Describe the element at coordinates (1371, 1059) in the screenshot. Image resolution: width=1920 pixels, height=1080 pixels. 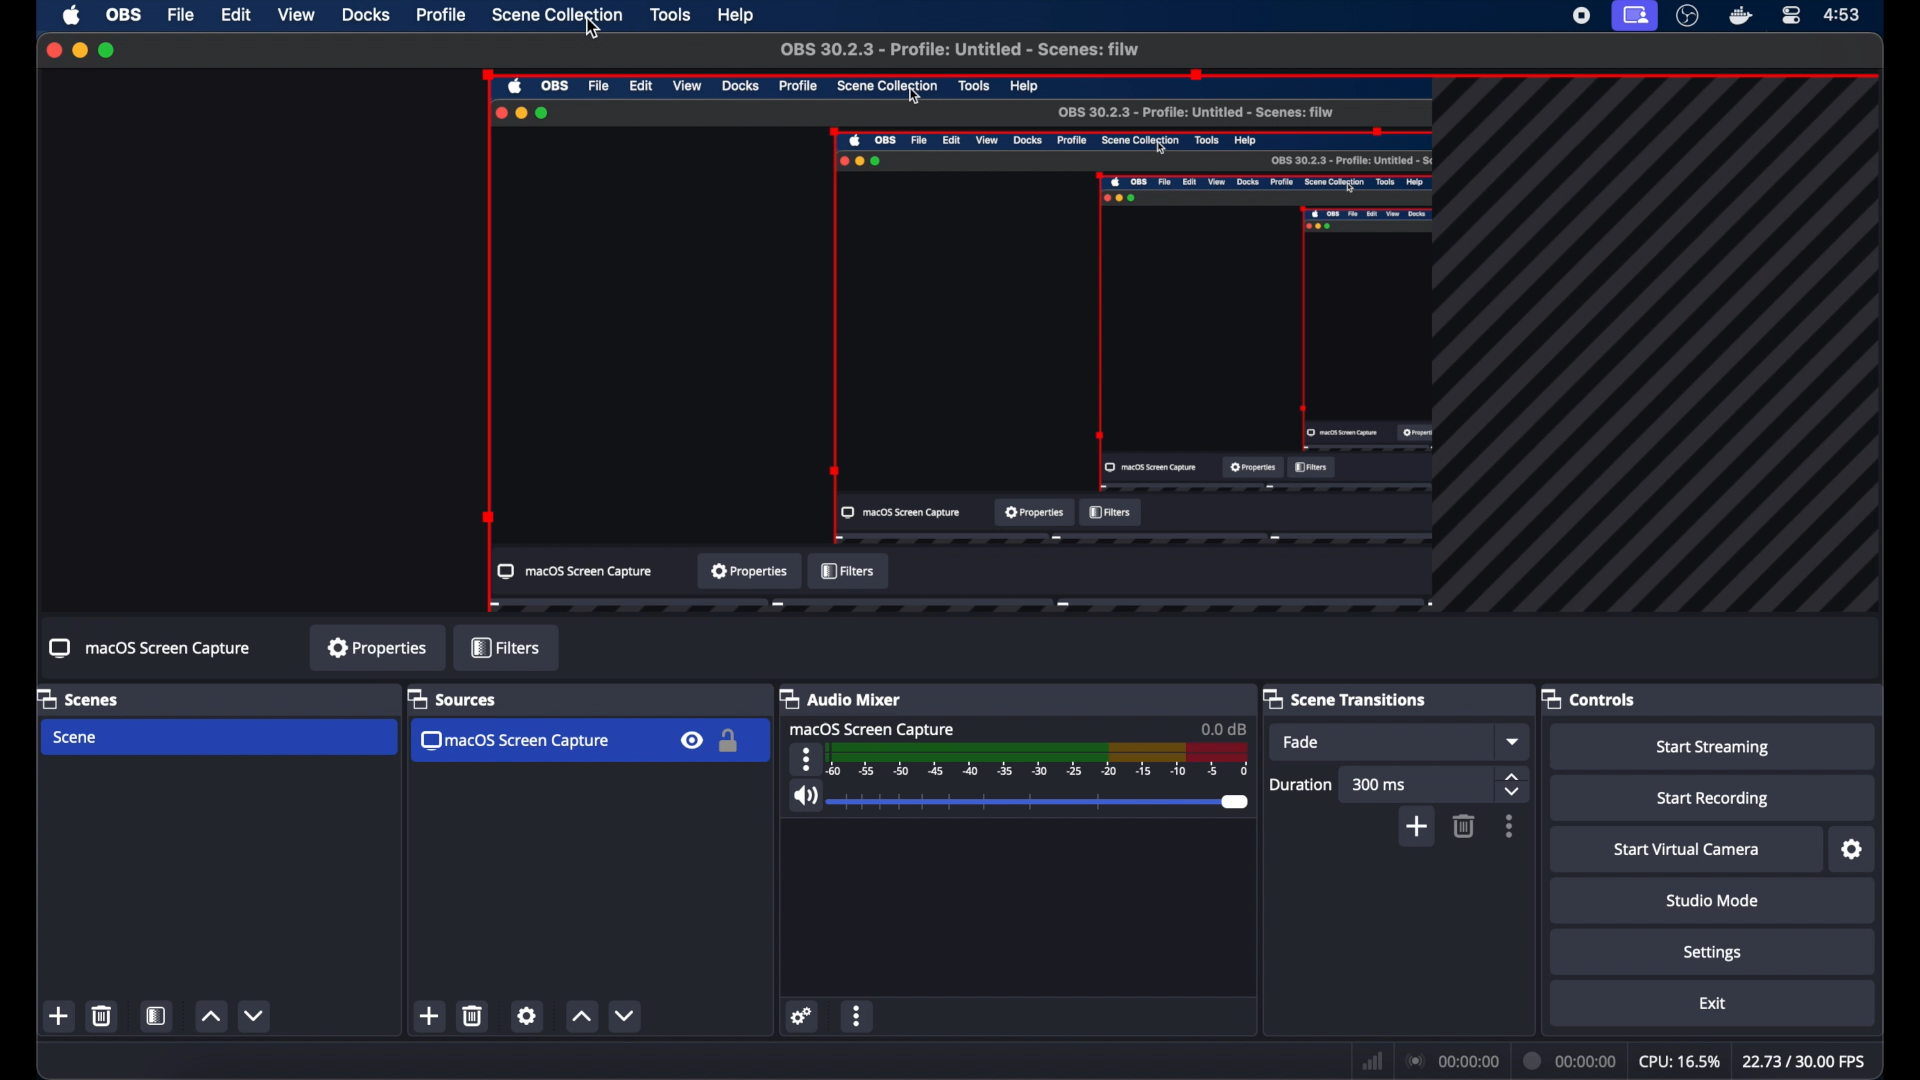
I see `network` at that location.